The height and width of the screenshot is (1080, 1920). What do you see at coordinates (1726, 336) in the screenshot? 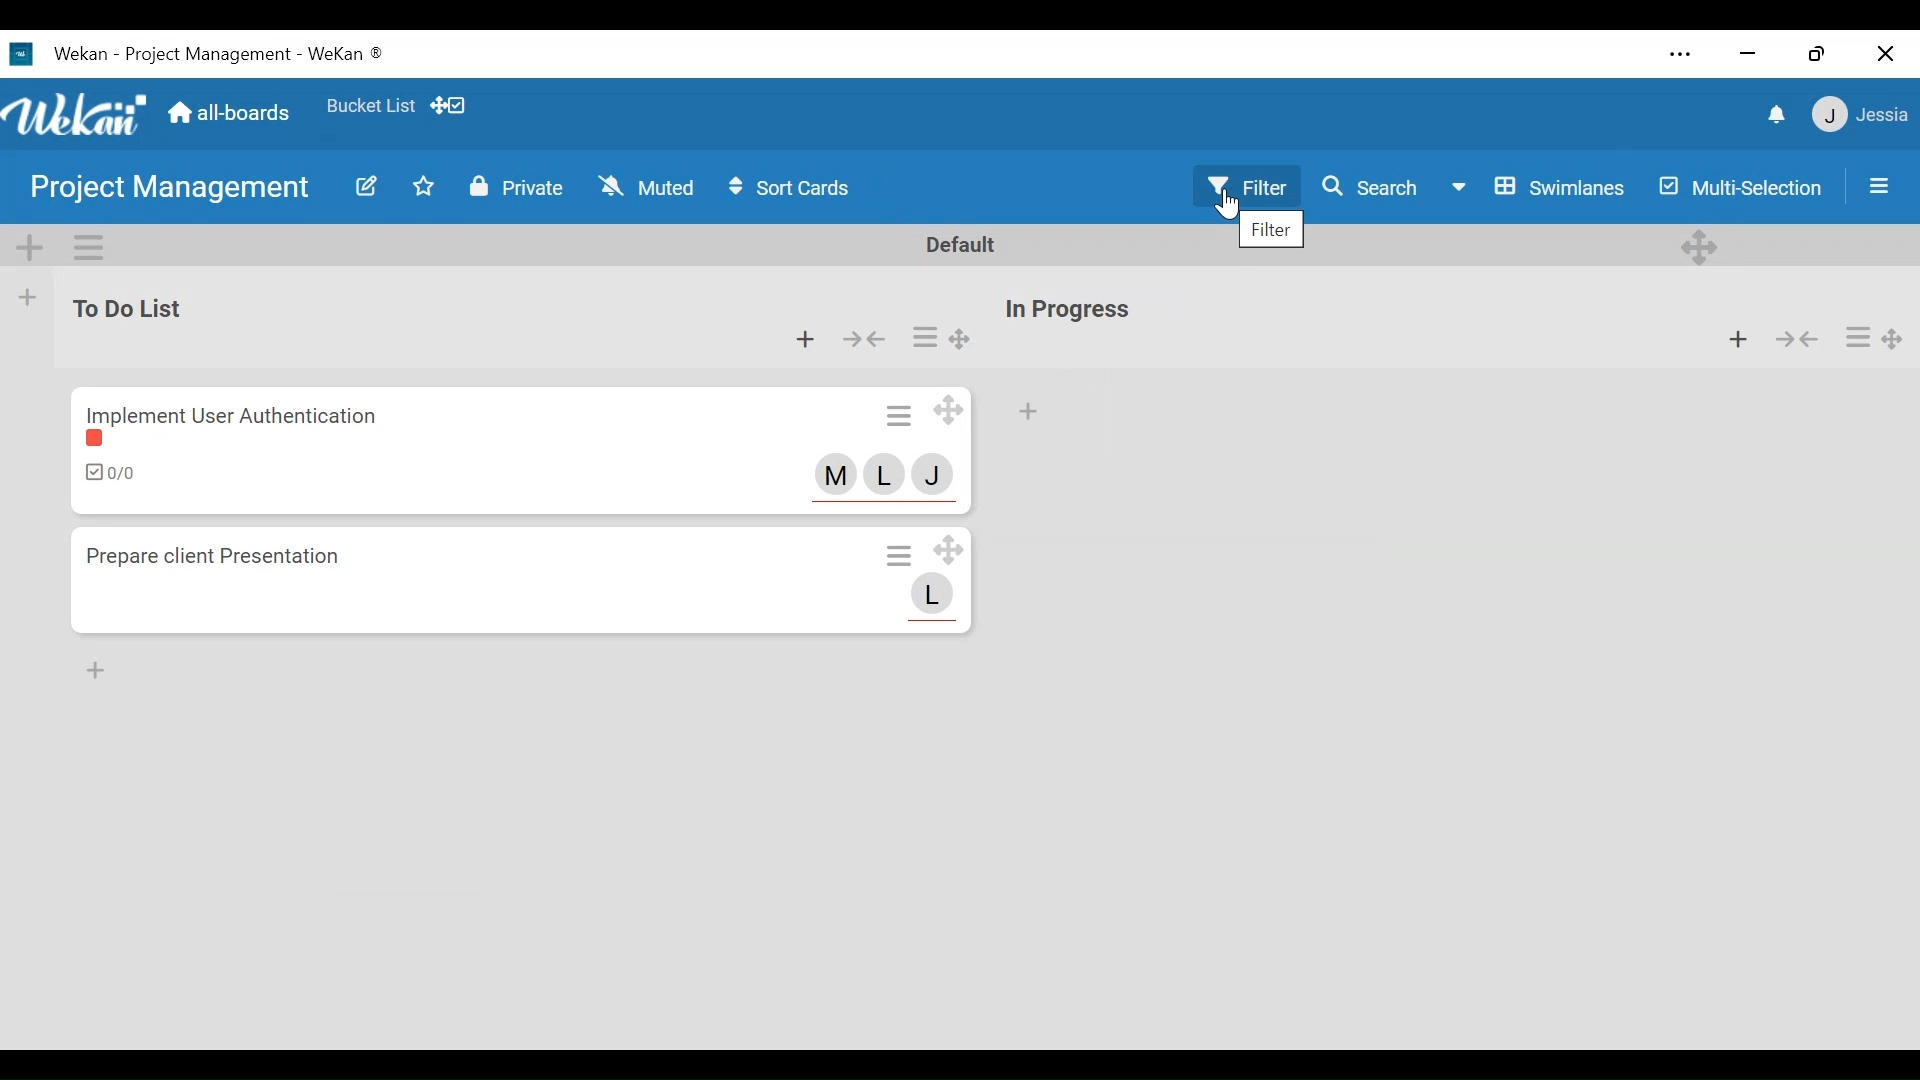
I see `Add card to top of the list` at bounding box center [1726, 336].